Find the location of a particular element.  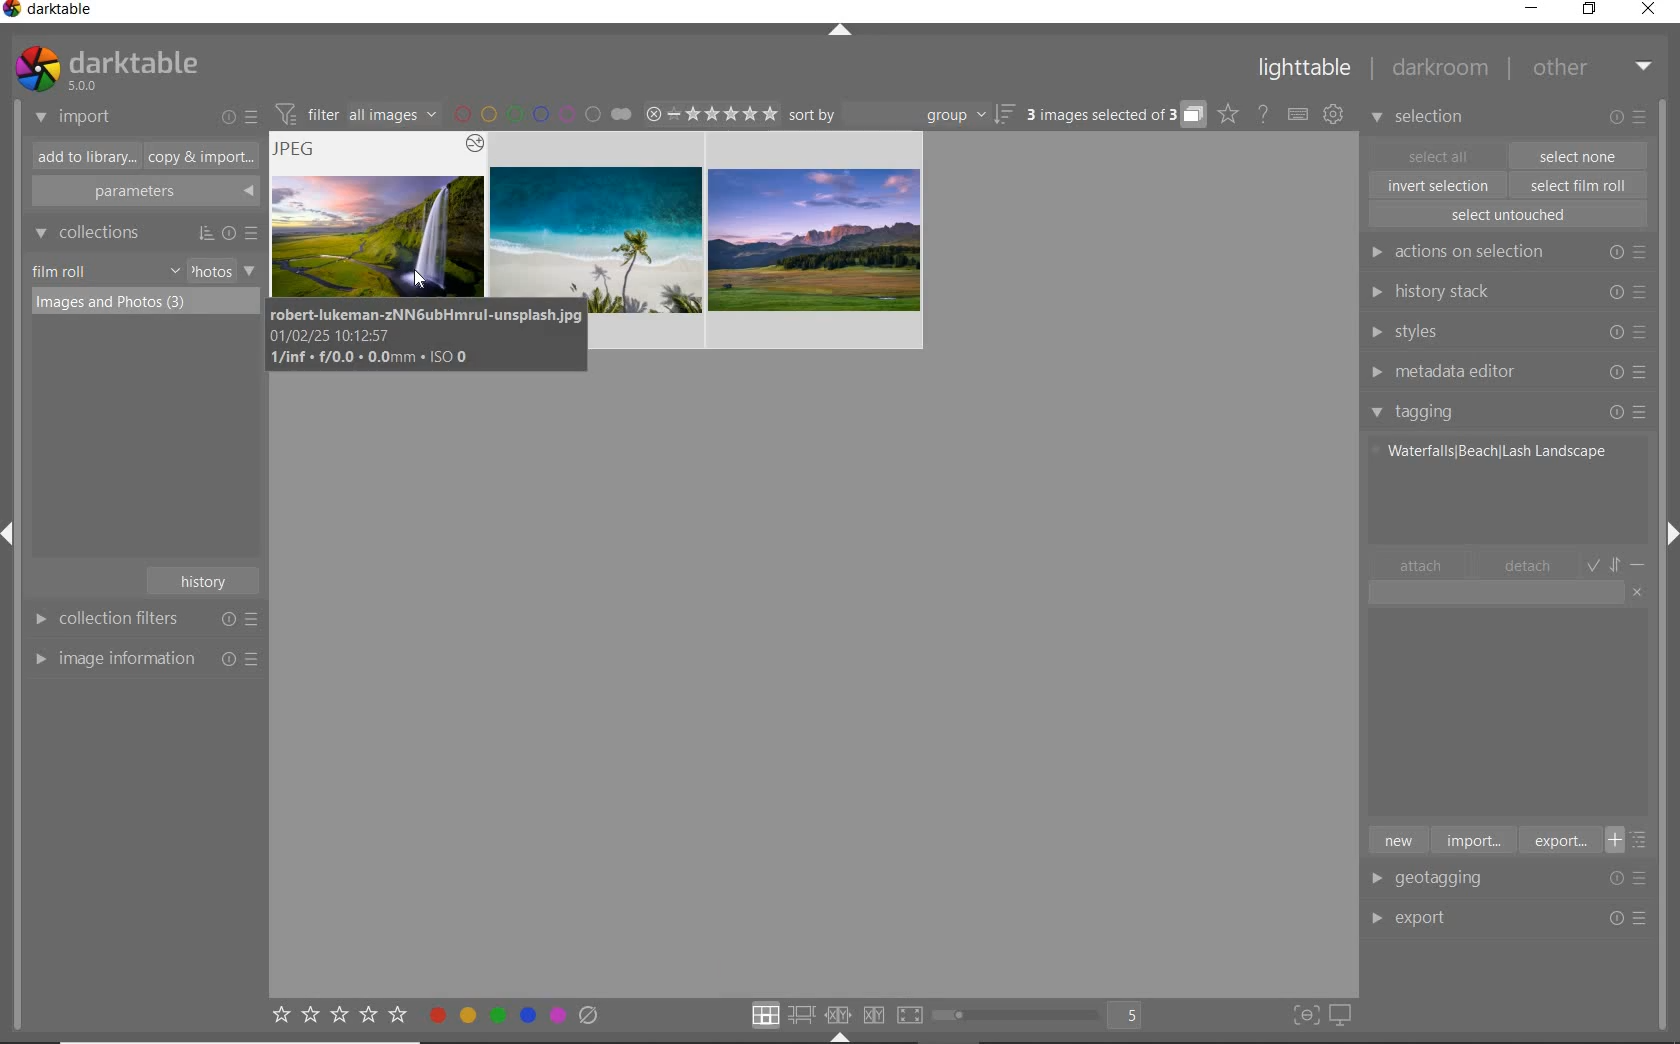

selection is located at coordinates (1420, 119).